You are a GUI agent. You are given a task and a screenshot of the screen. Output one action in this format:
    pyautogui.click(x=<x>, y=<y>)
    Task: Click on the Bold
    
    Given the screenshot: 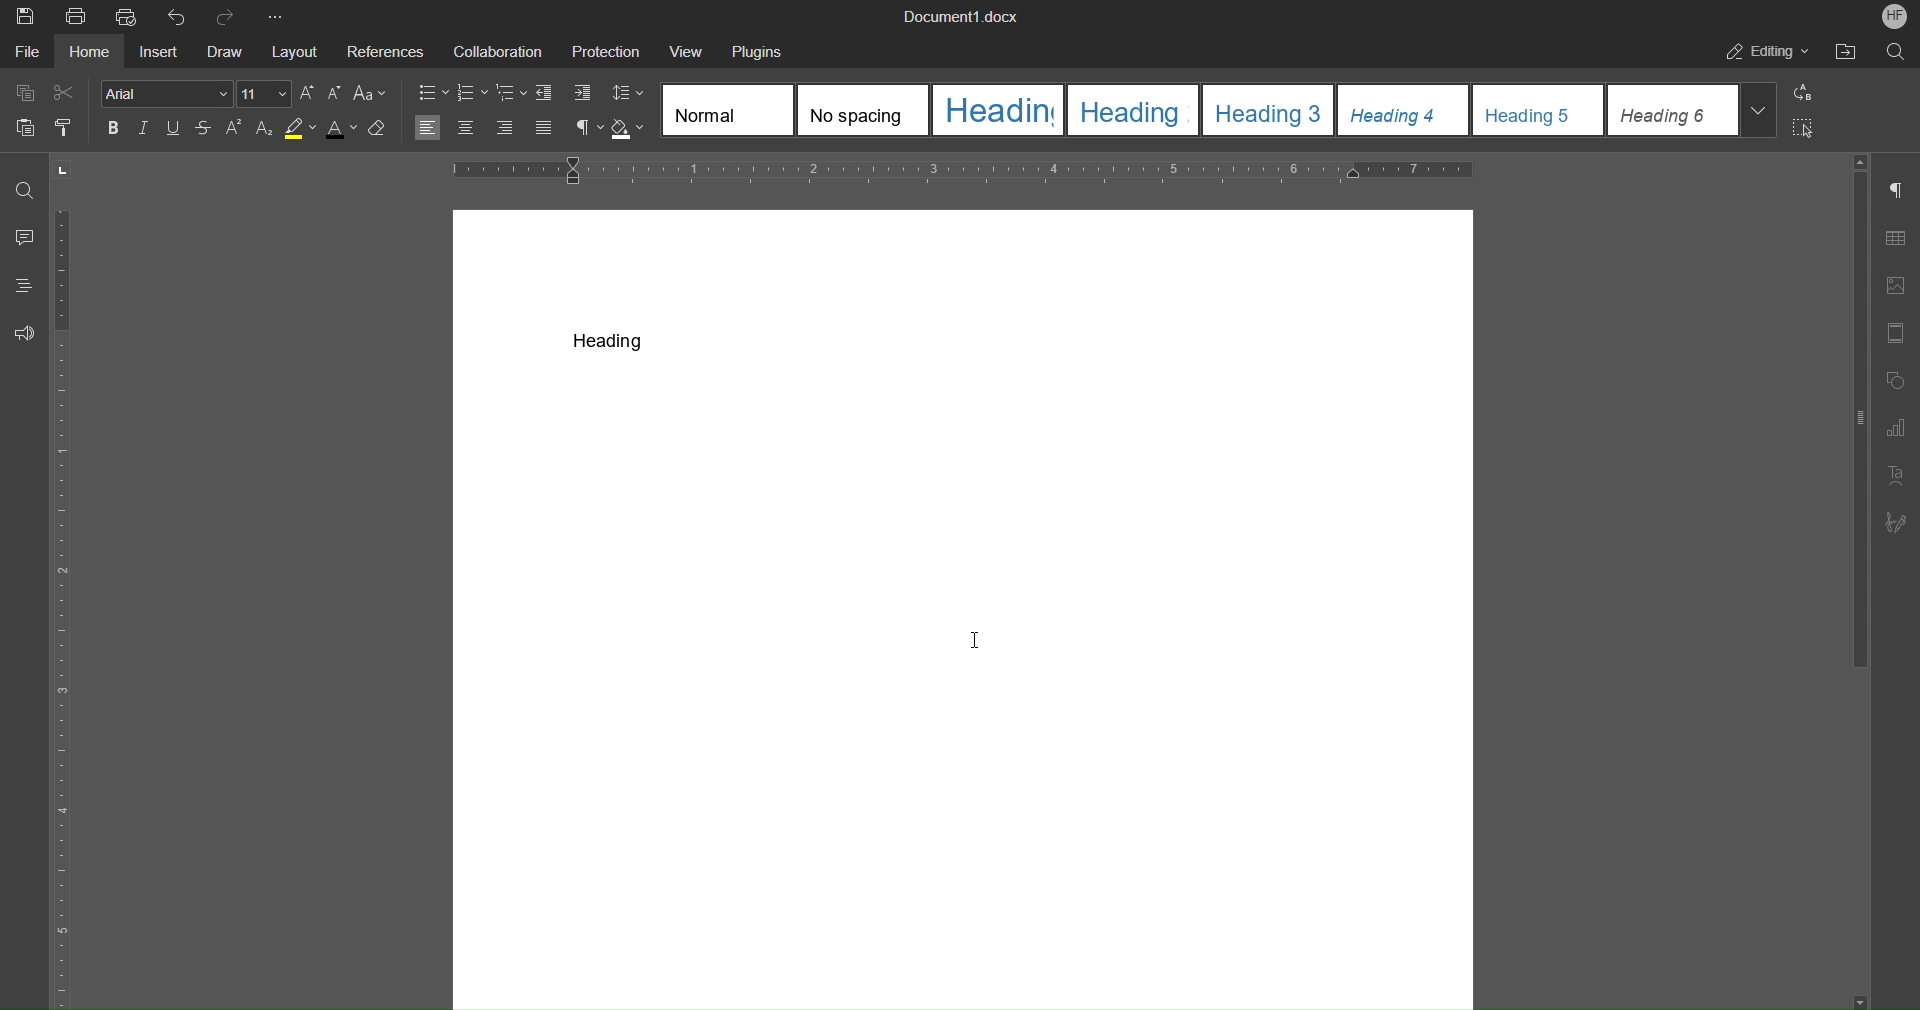 What is the action you would take?
    pyautogui.click(x=114, y=129)
    